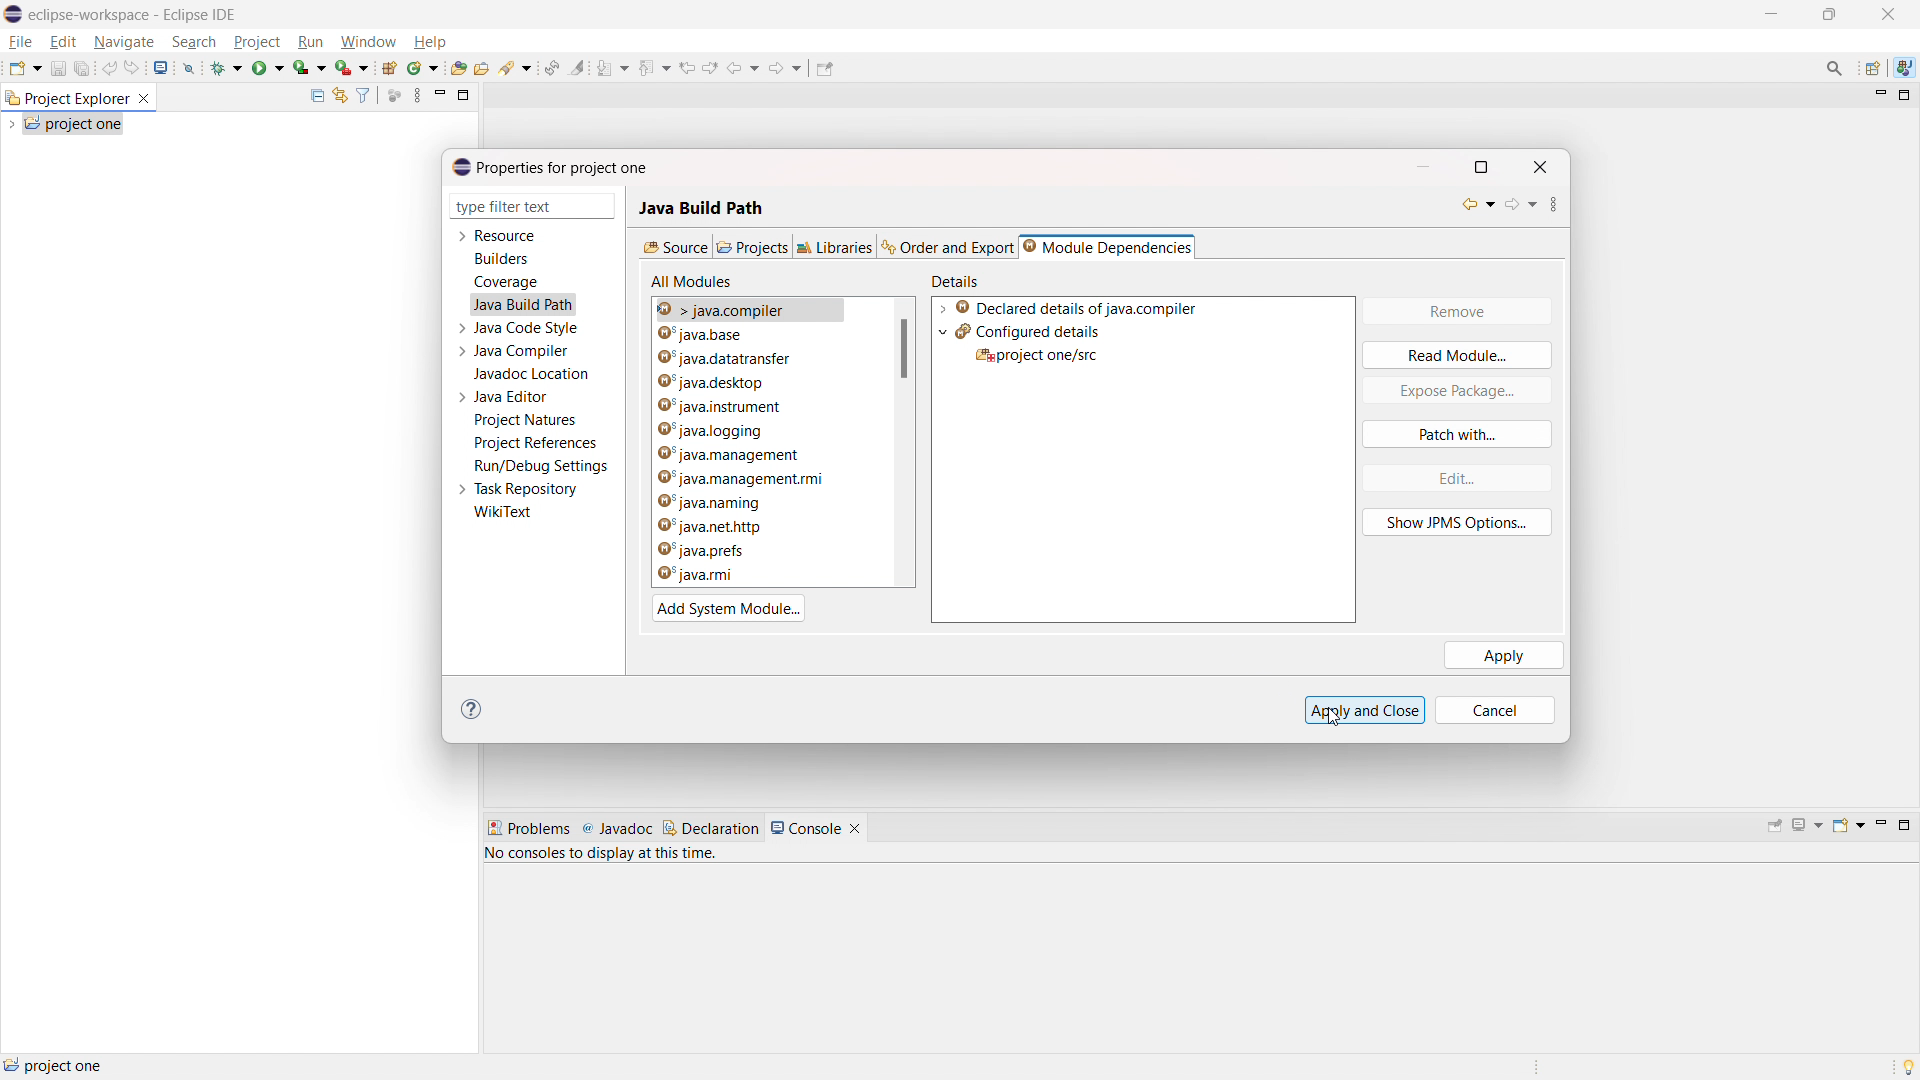 The image size is (1920, 1080). I want to click on coverage, so click(310, 67).